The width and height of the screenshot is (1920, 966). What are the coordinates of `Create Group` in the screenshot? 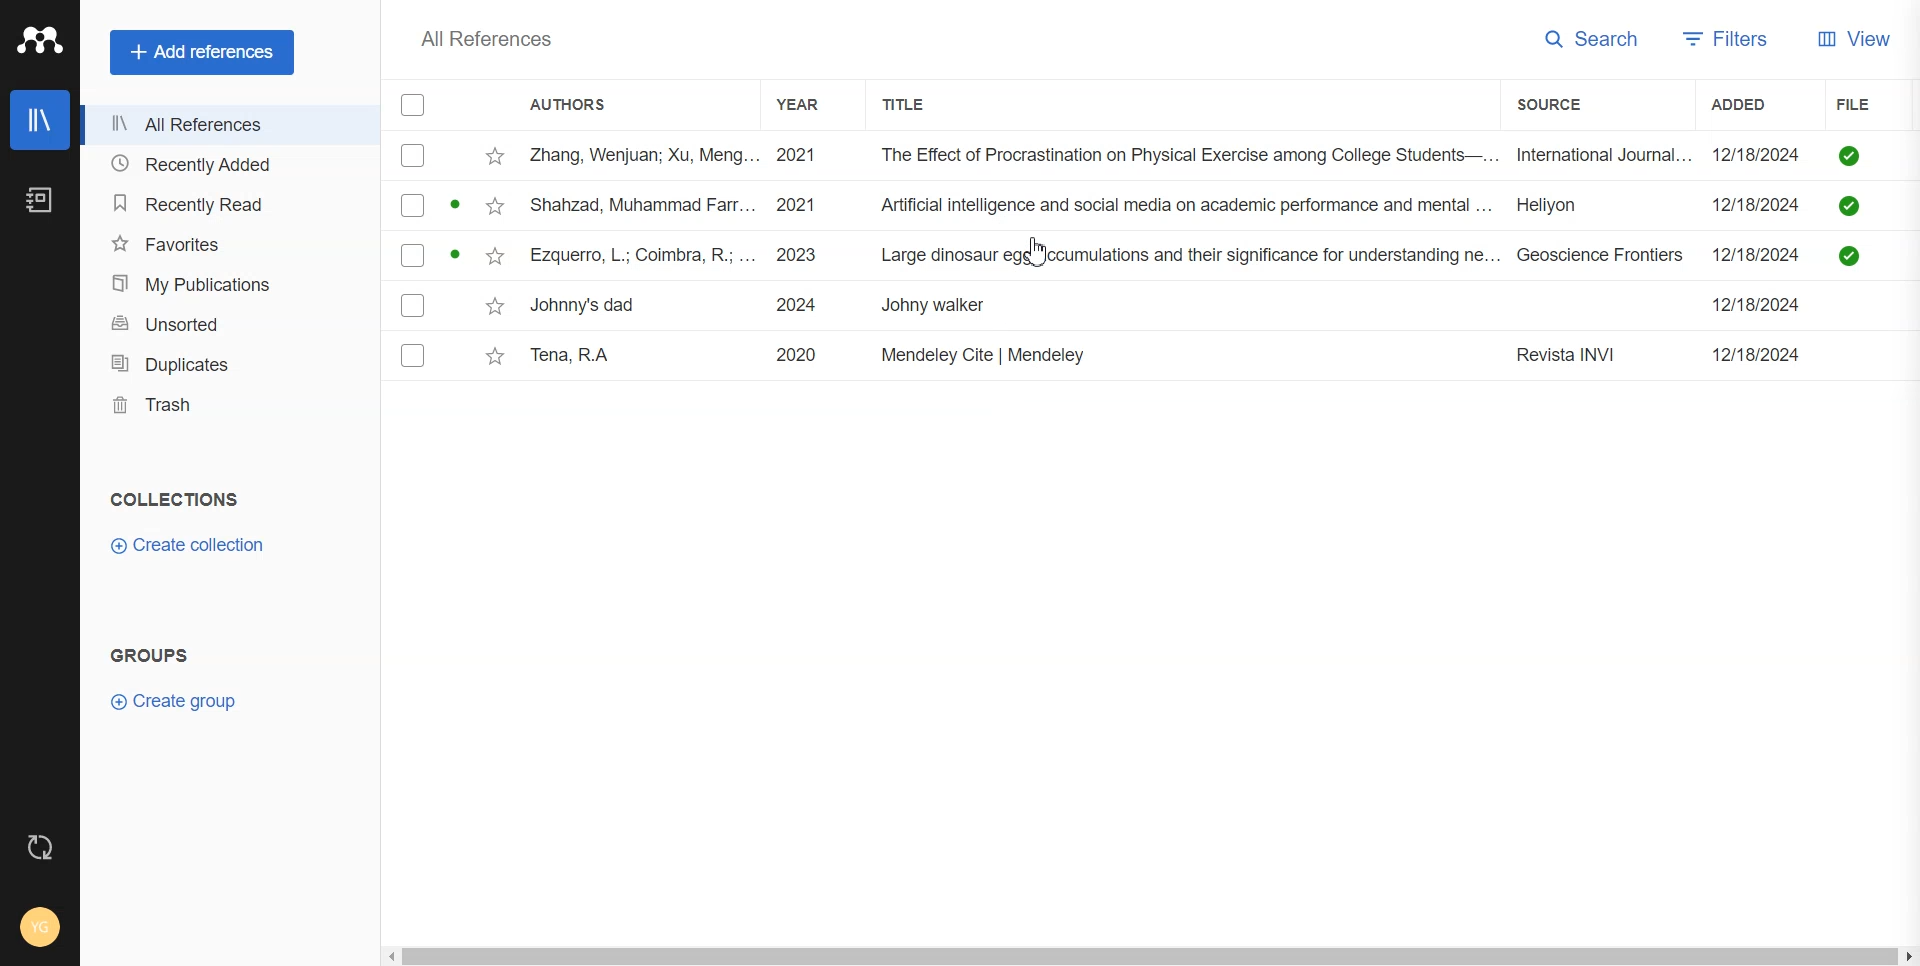 It's located at (175, 701).